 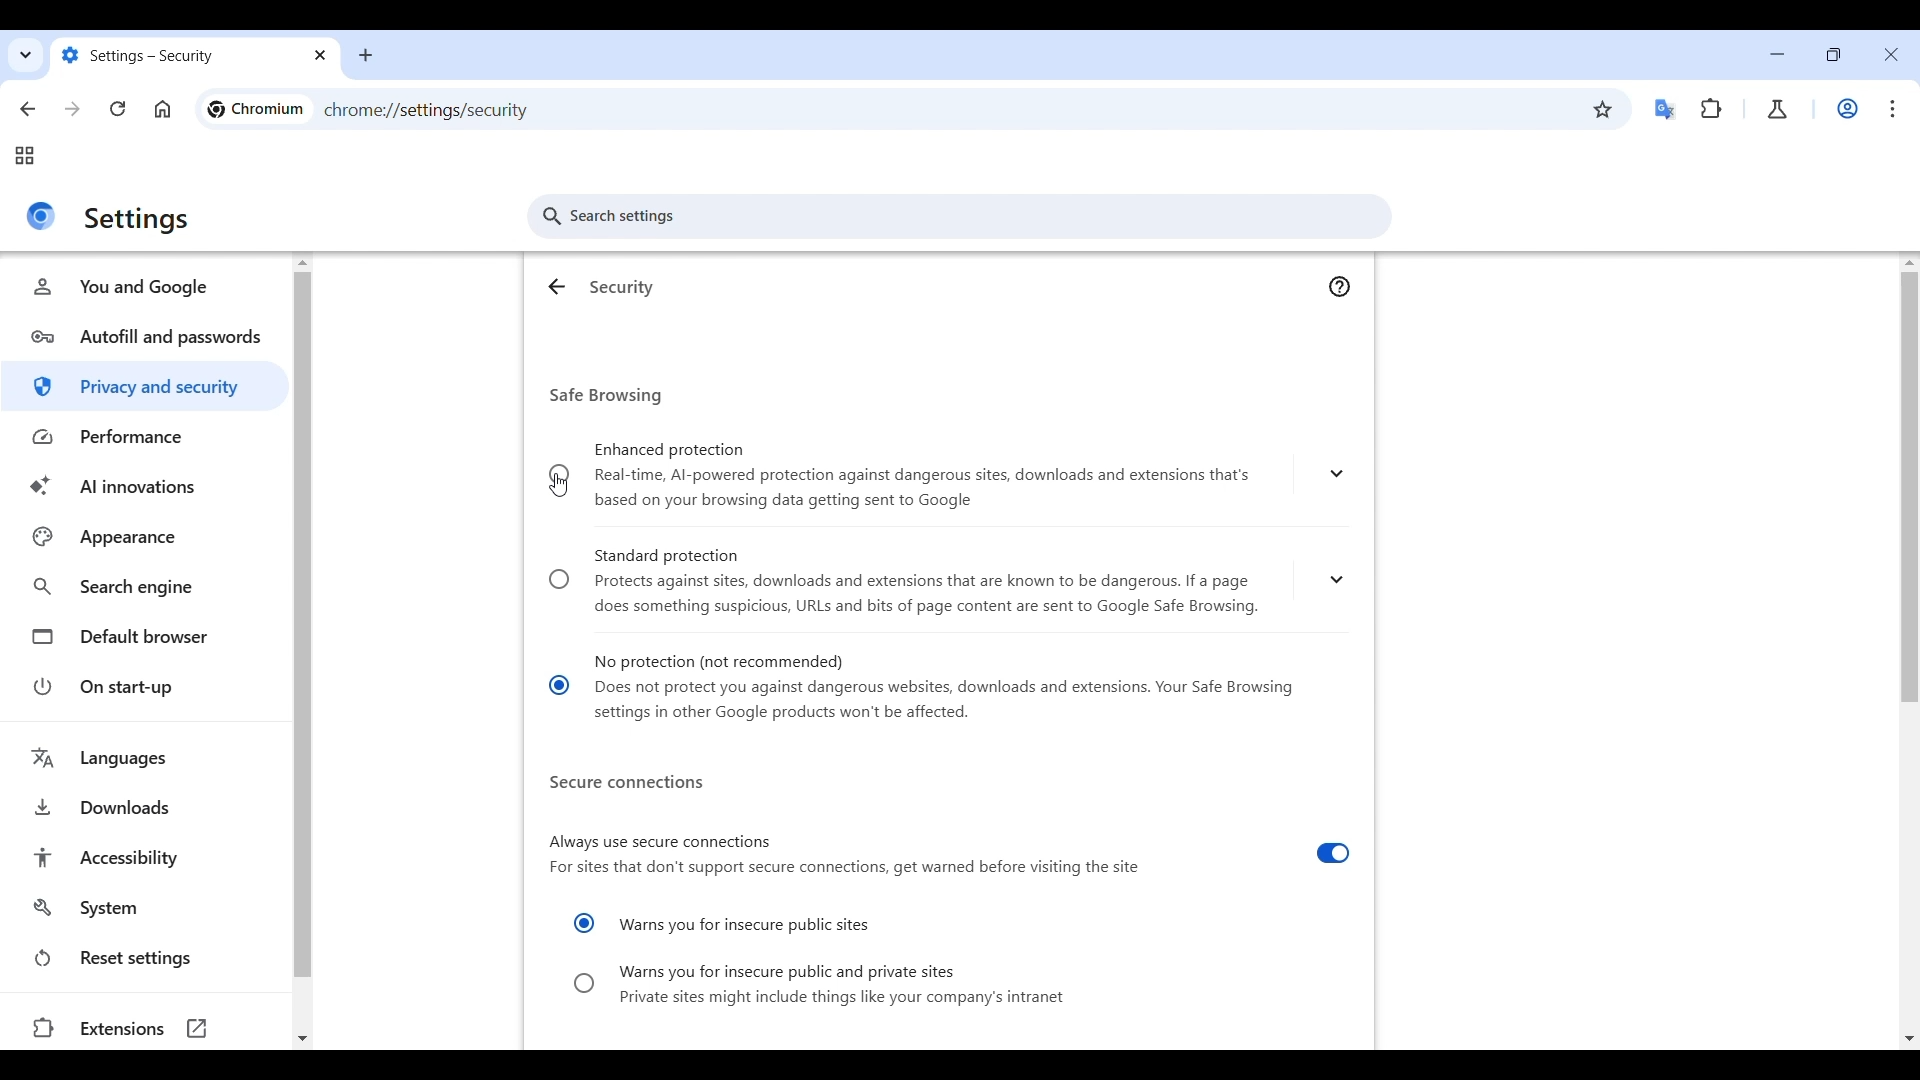 What do you see at coordinates (1833, 54) in the screenshot?
I see `Show interface in smaller tab` at bounding box center [1833, 54].